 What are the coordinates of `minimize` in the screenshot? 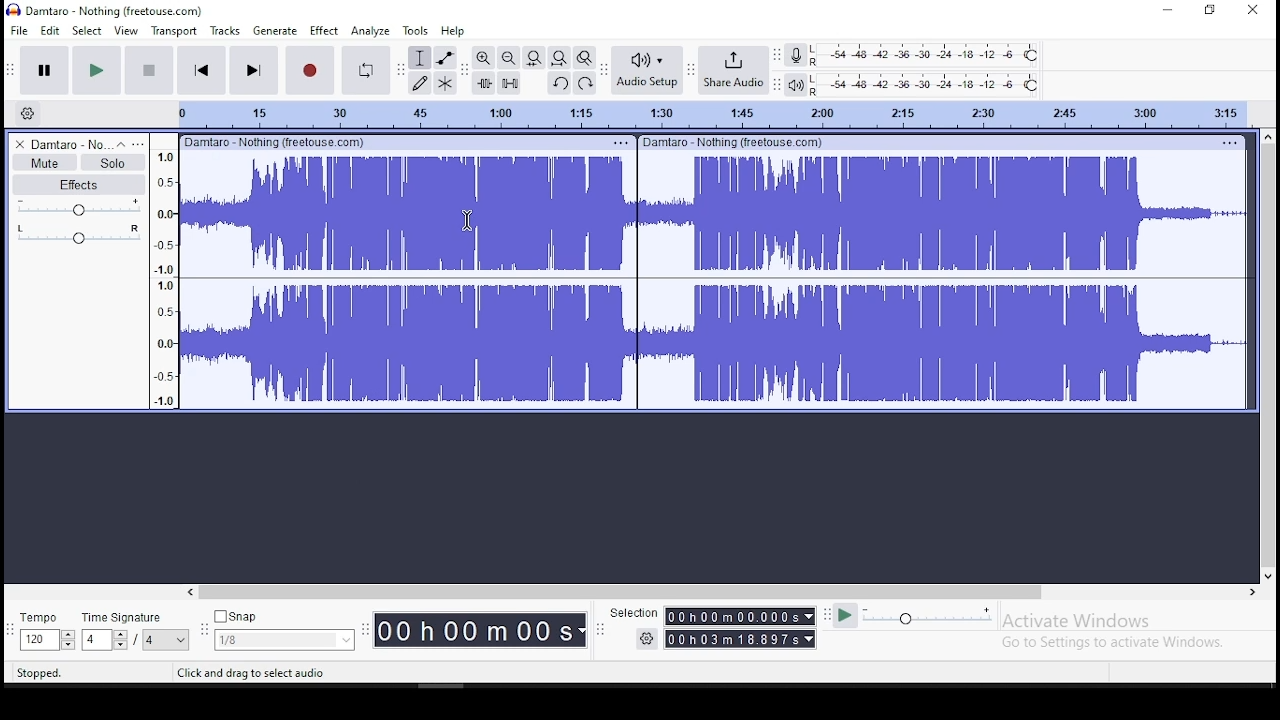 It's located at (1162, 11).